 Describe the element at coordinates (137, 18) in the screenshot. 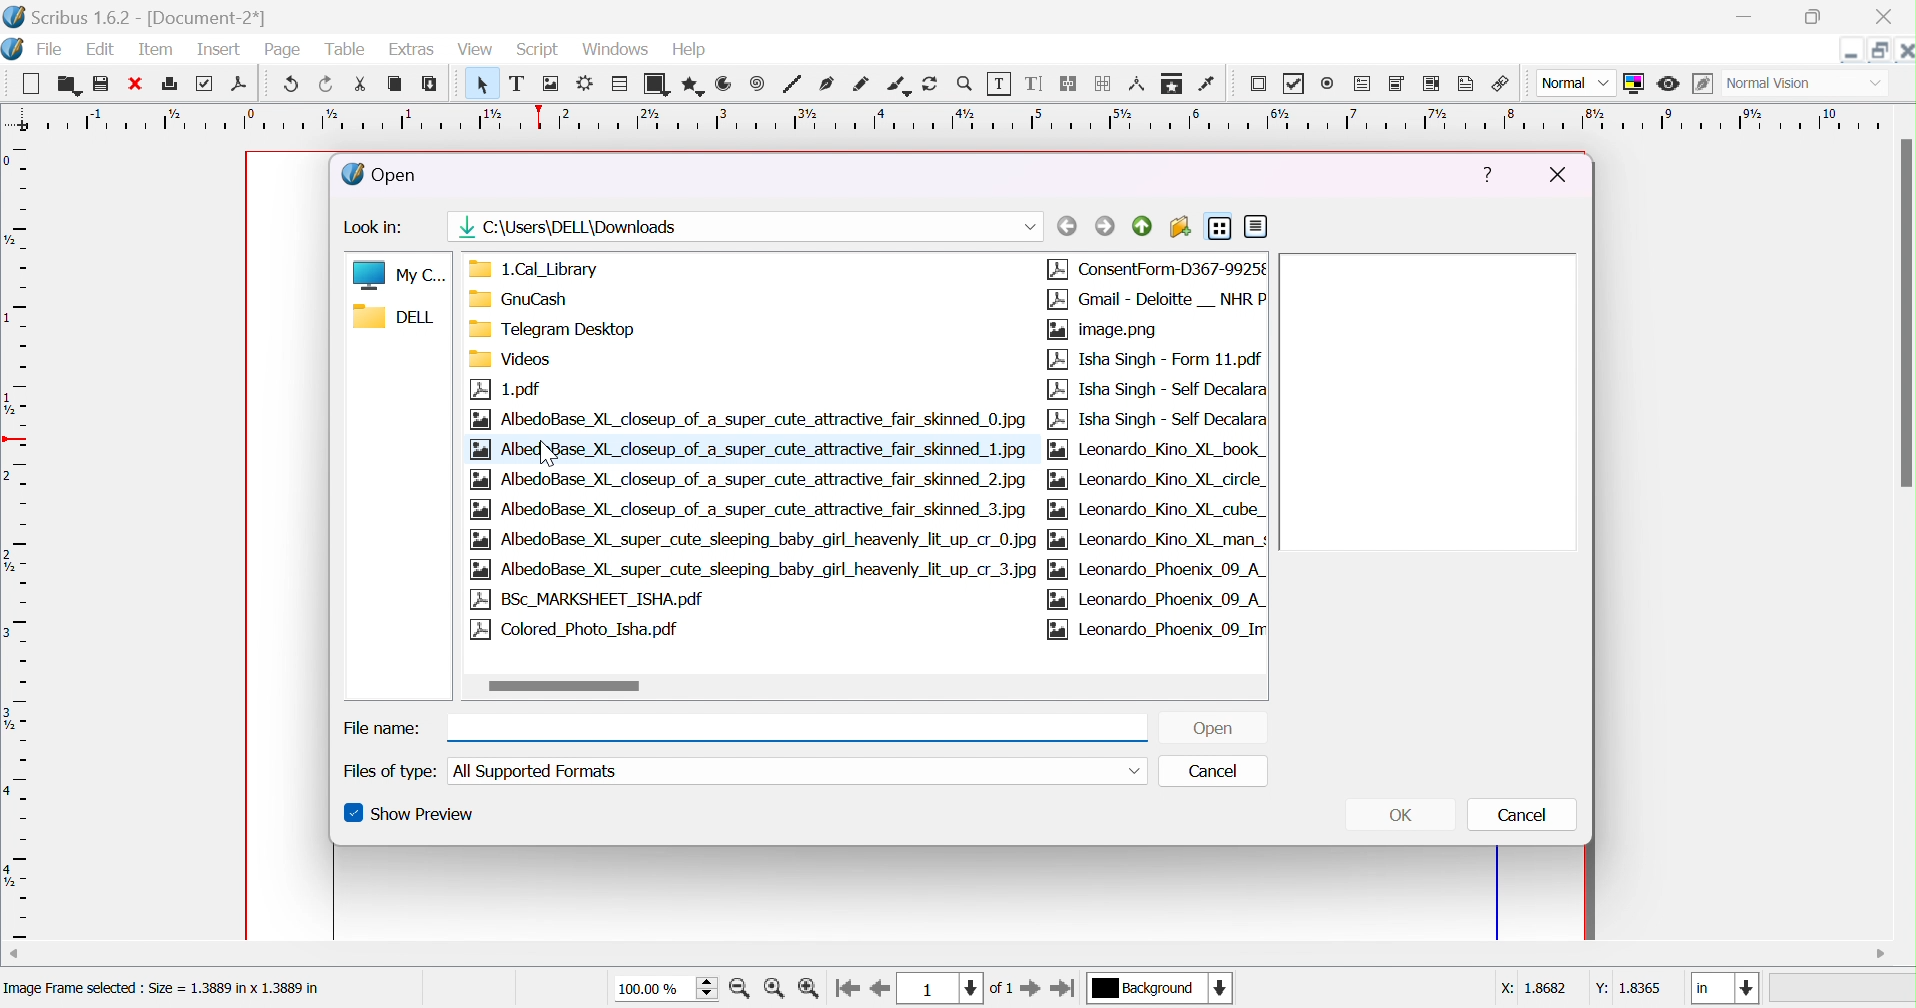

I see `scribus 1.6.2 - [Document-2*]` at that location.